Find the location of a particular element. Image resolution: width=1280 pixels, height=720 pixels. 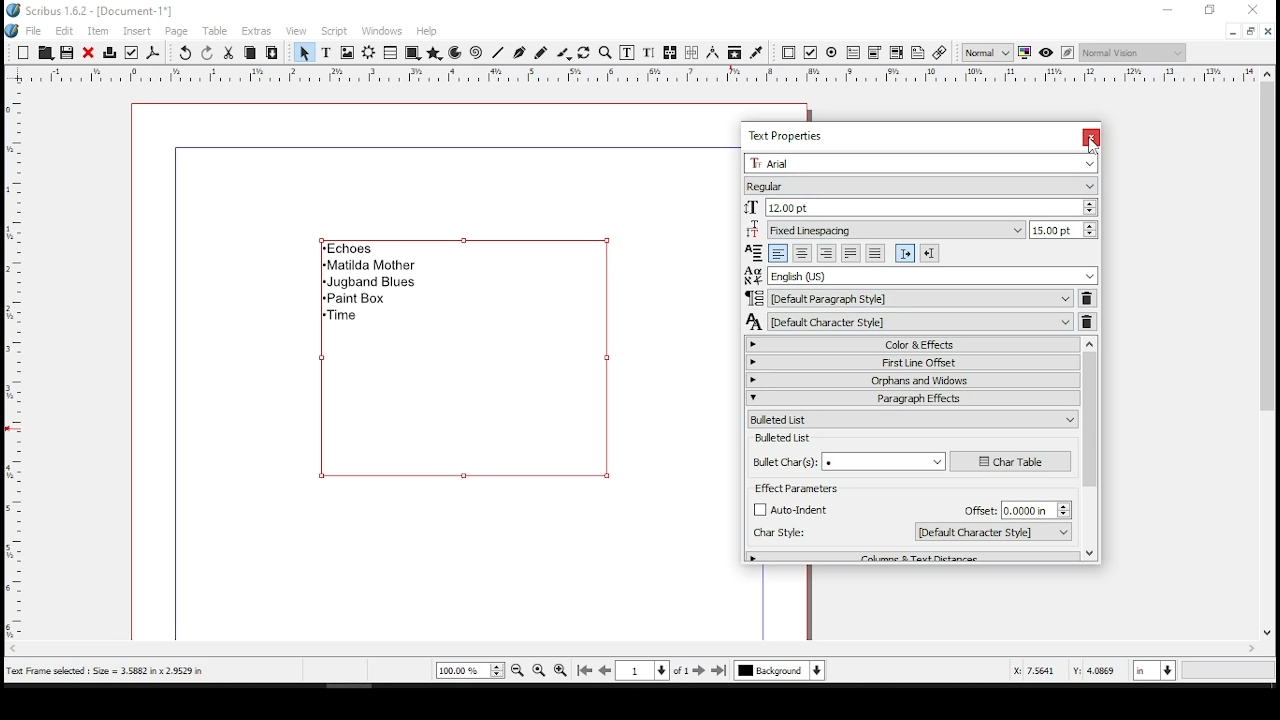

PDF check button is located at coordinates (811, 53).